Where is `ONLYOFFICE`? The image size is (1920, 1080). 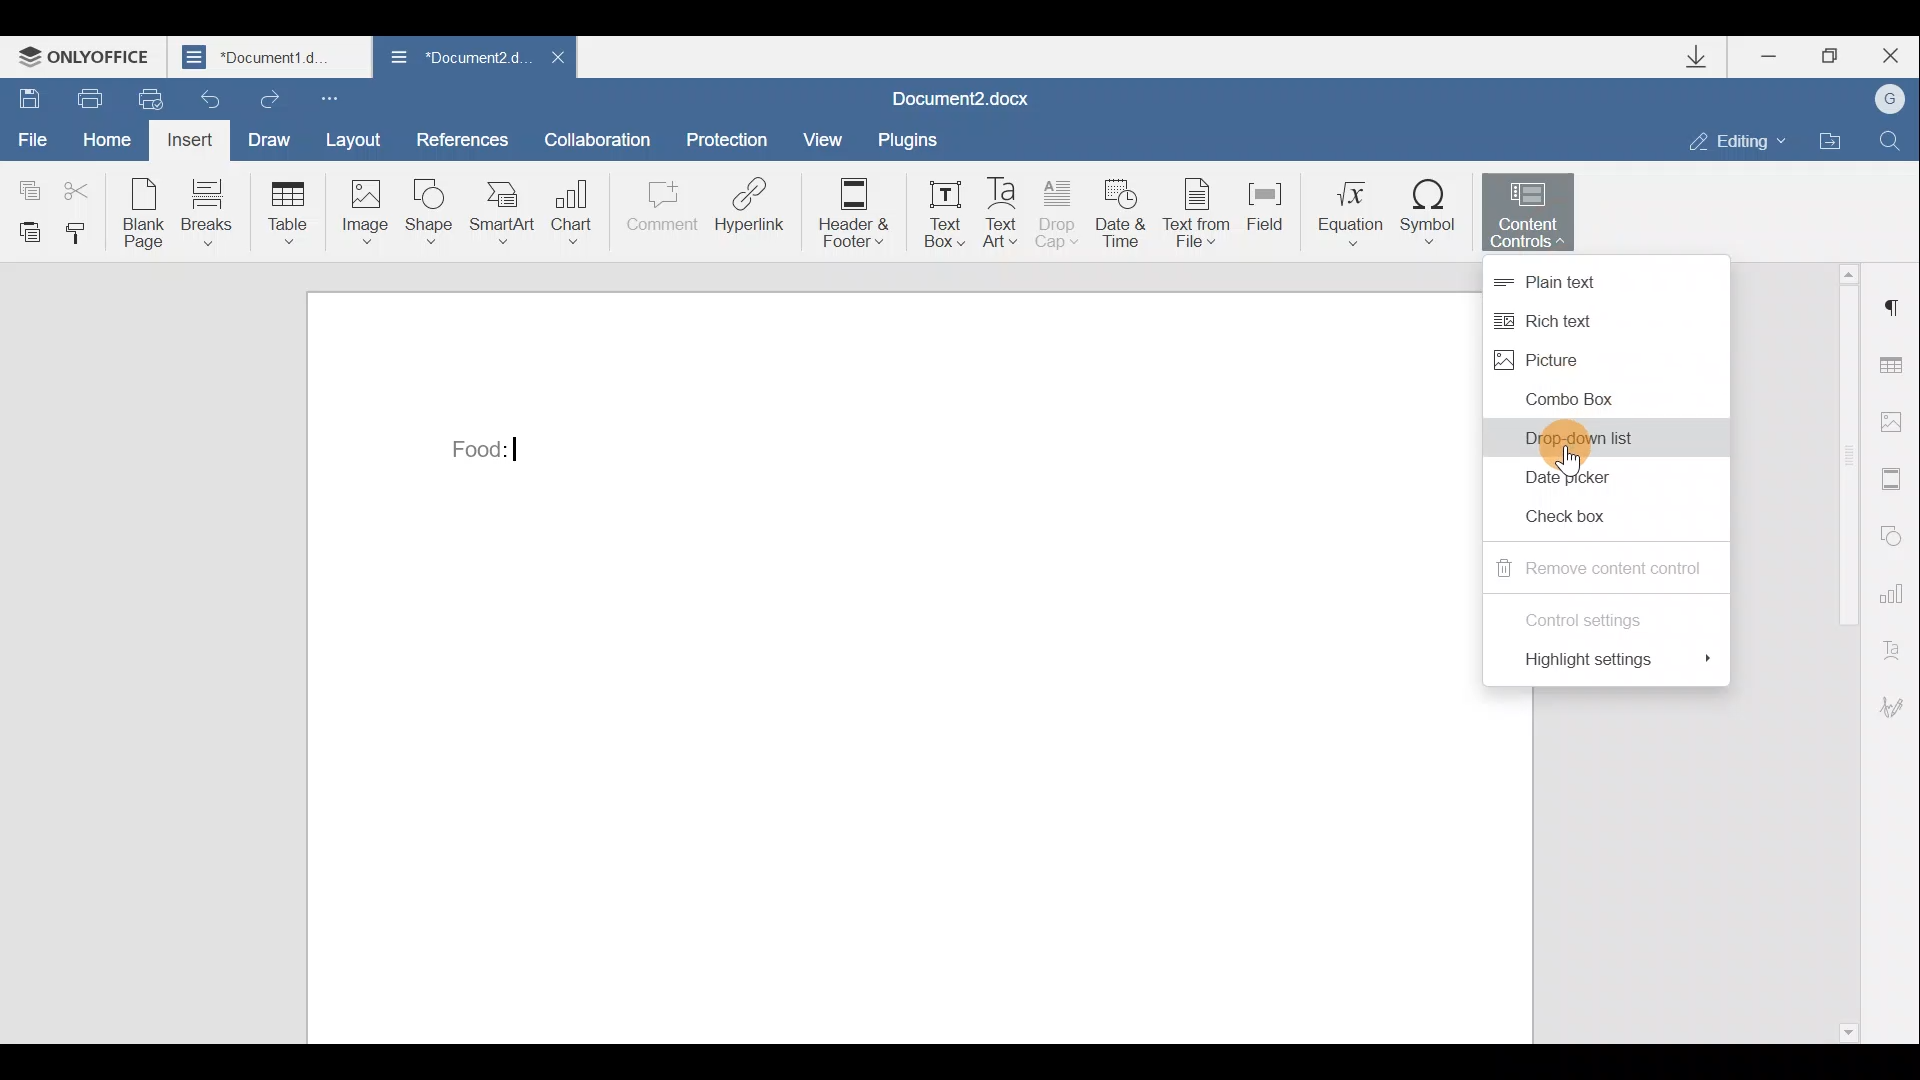 ONLYOFFICE is located at coordinates (88, 56).